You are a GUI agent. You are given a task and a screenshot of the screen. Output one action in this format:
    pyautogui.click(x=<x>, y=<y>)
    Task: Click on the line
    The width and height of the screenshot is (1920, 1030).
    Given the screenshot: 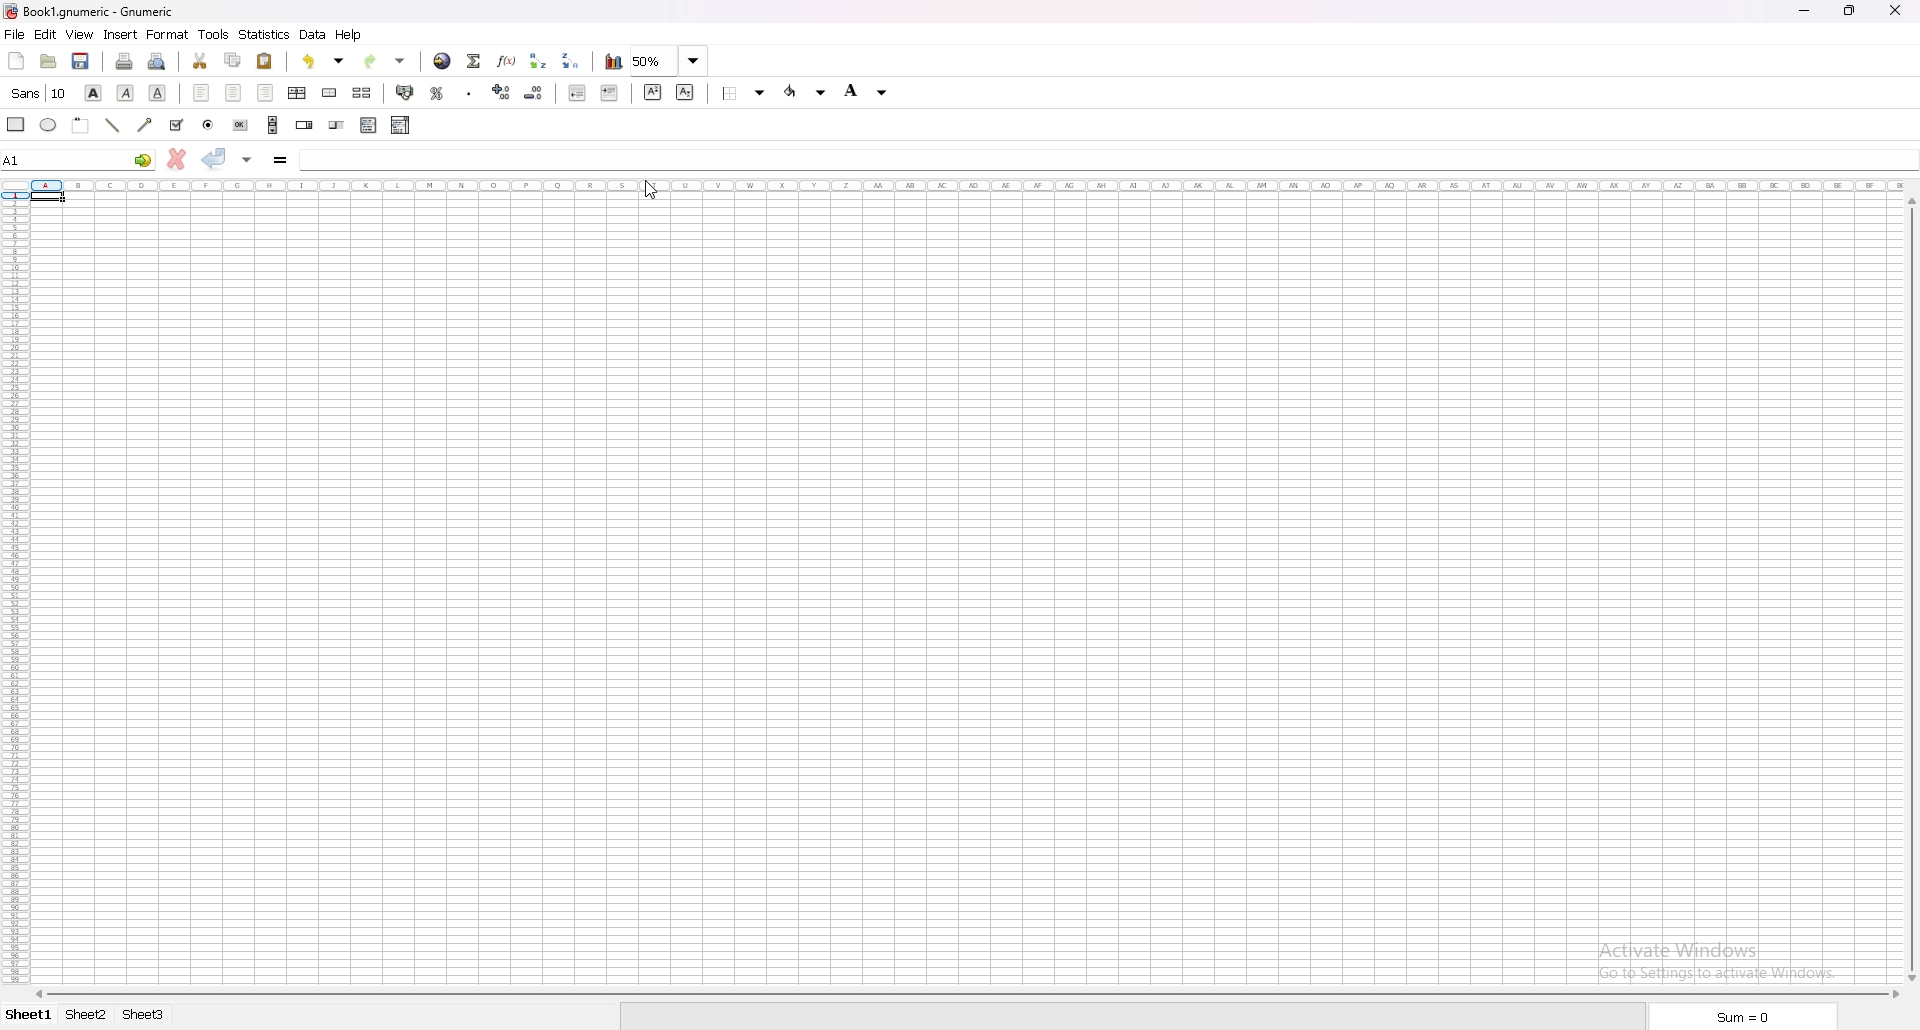 What is the action you would take?
    pyautogui.click(x=113, y=125)
    